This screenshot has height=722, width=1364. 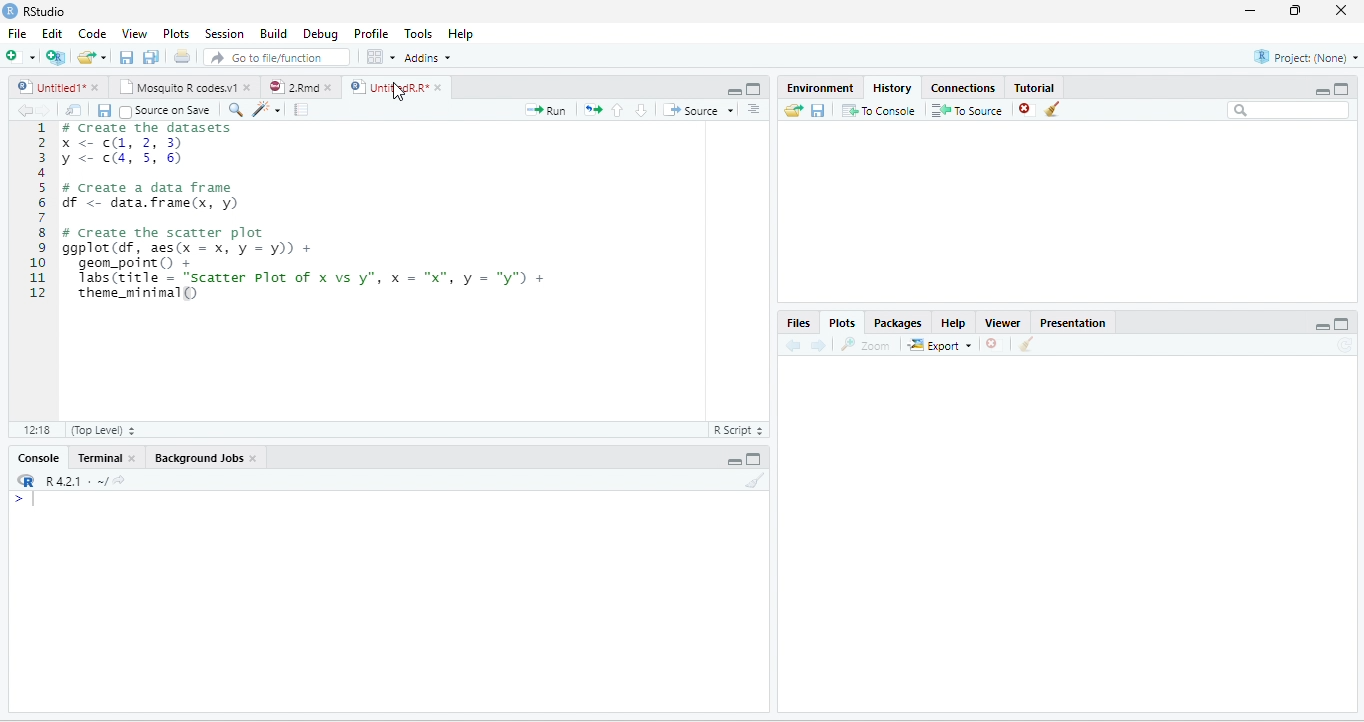 I want to click on New line, so click(x=25, y=498).